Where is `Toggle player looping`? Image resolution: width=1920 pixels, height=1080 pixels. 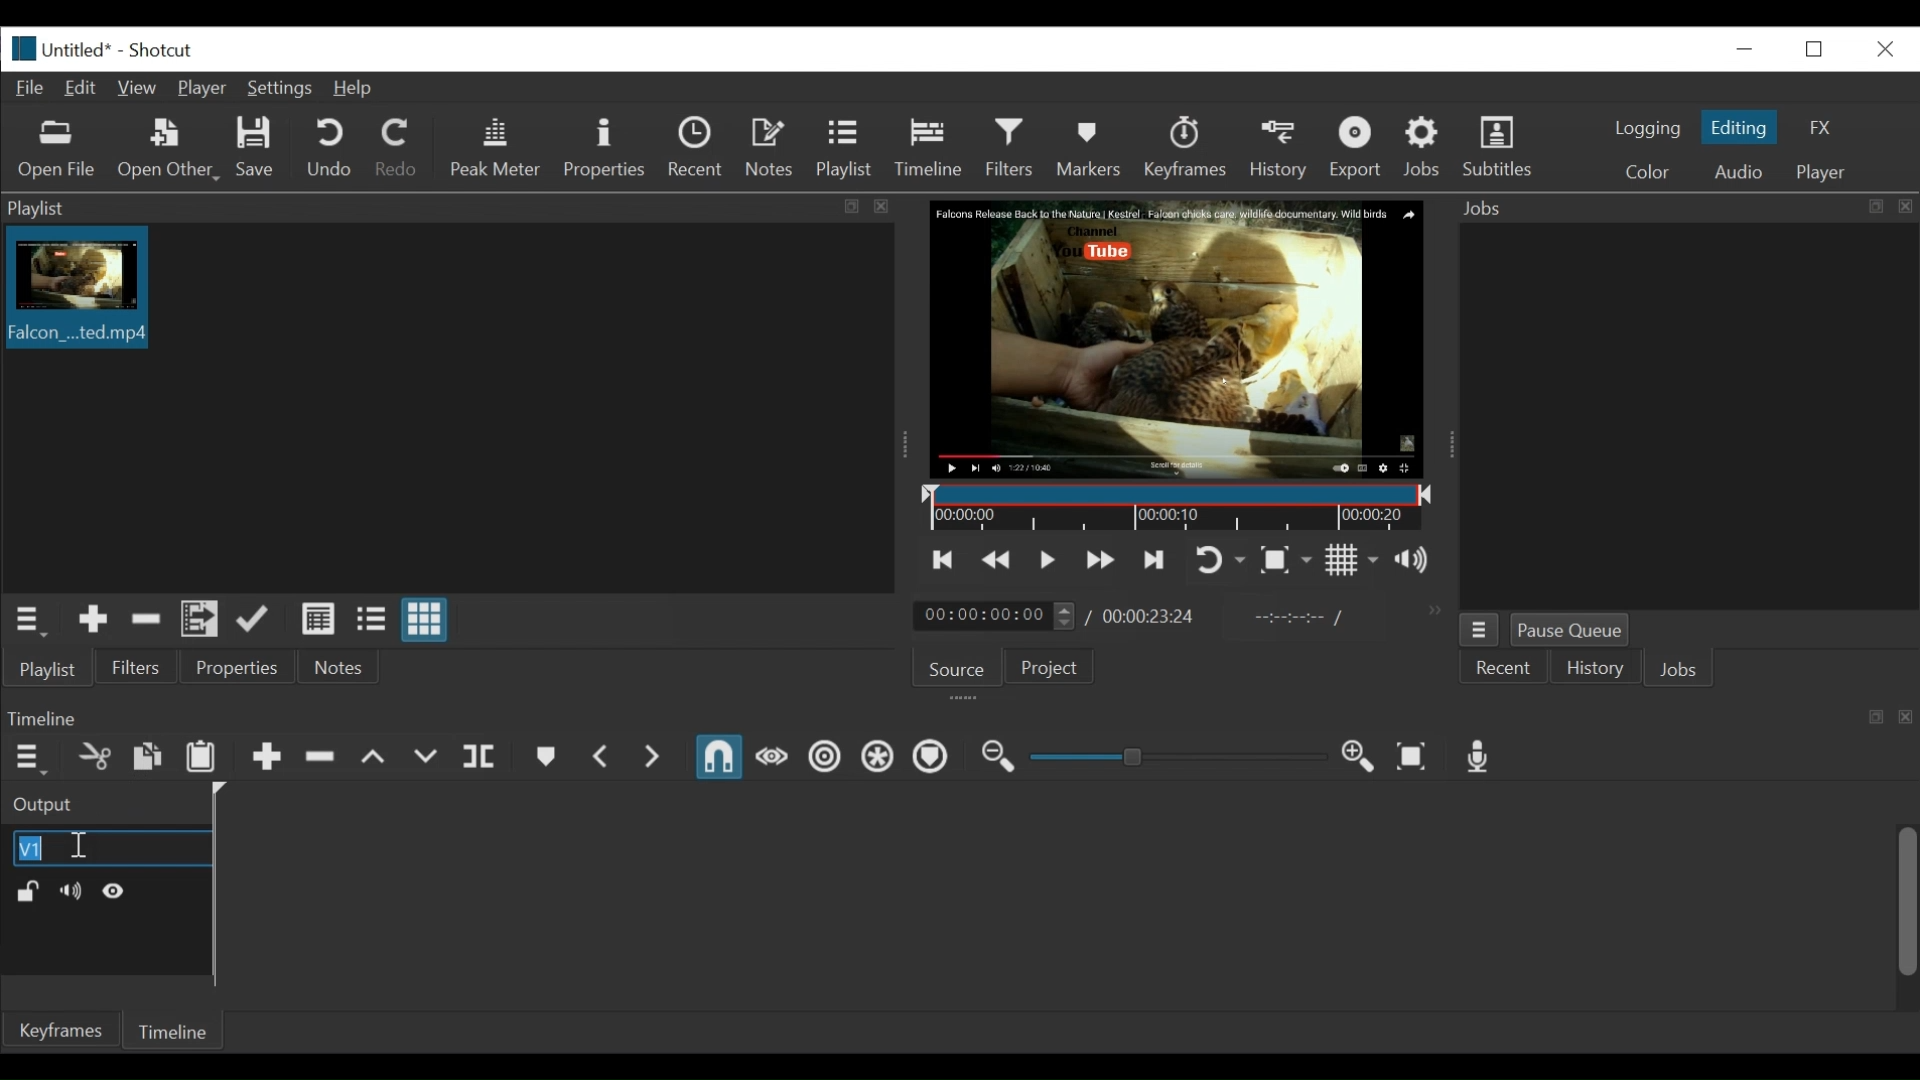 Toggle player looping is located at coordinates (1159, 561).